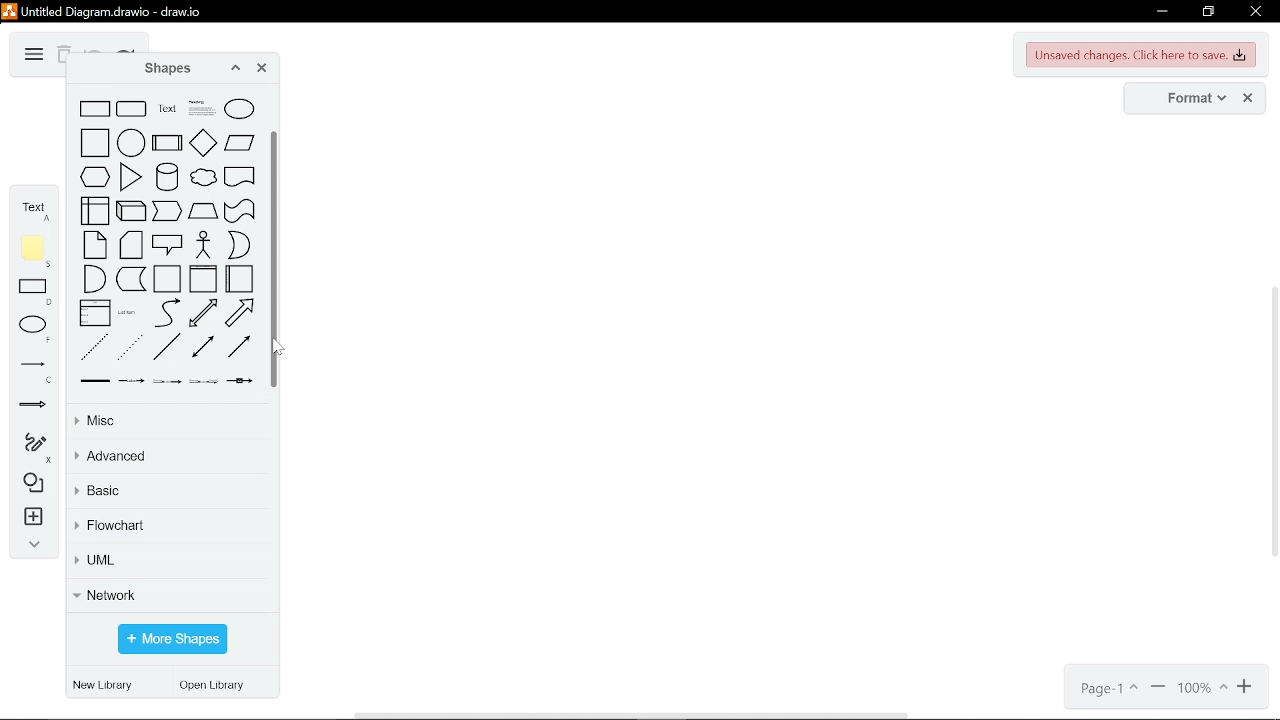 The image size is (1280, 720). Describe the element at coordinates (1203, 689) in the screenshot. I see `current zoom` at that location.